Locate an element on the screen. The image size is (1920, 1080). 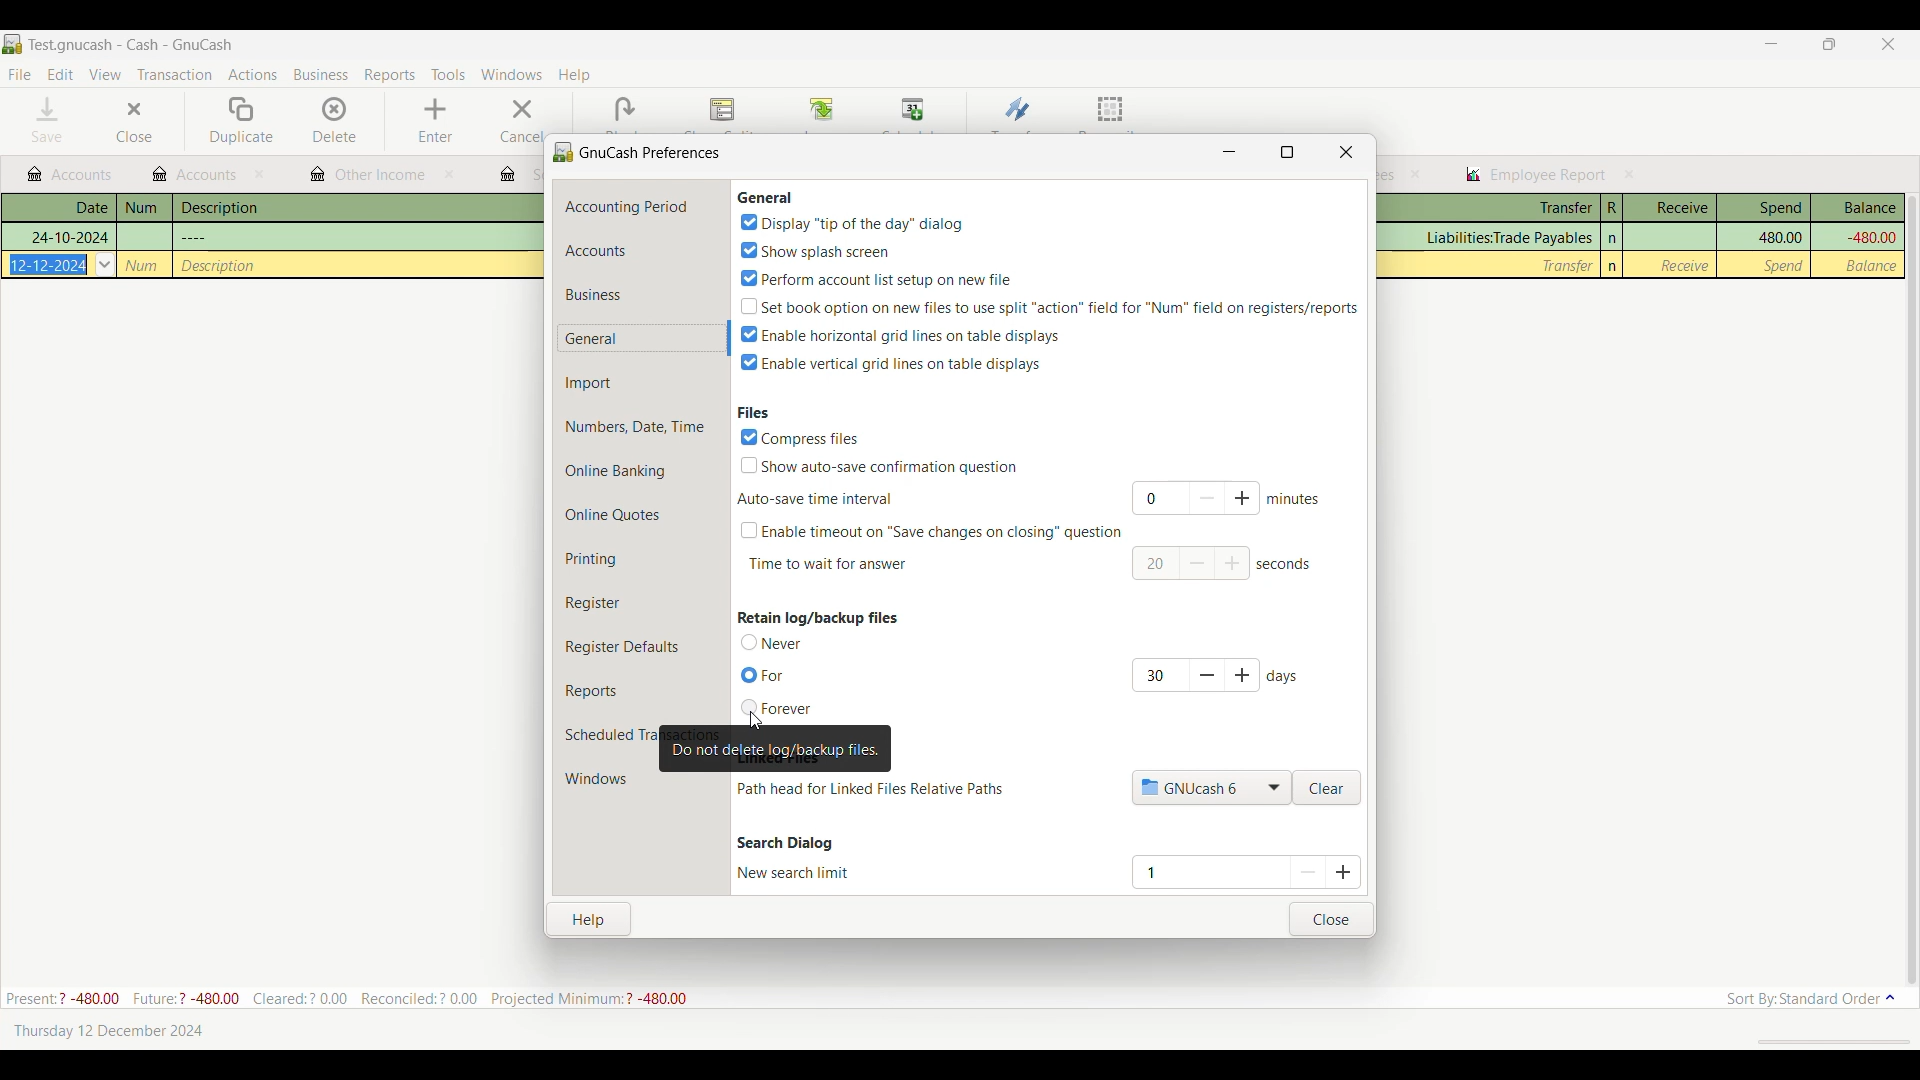
value is located at coordinates (1150, 564).